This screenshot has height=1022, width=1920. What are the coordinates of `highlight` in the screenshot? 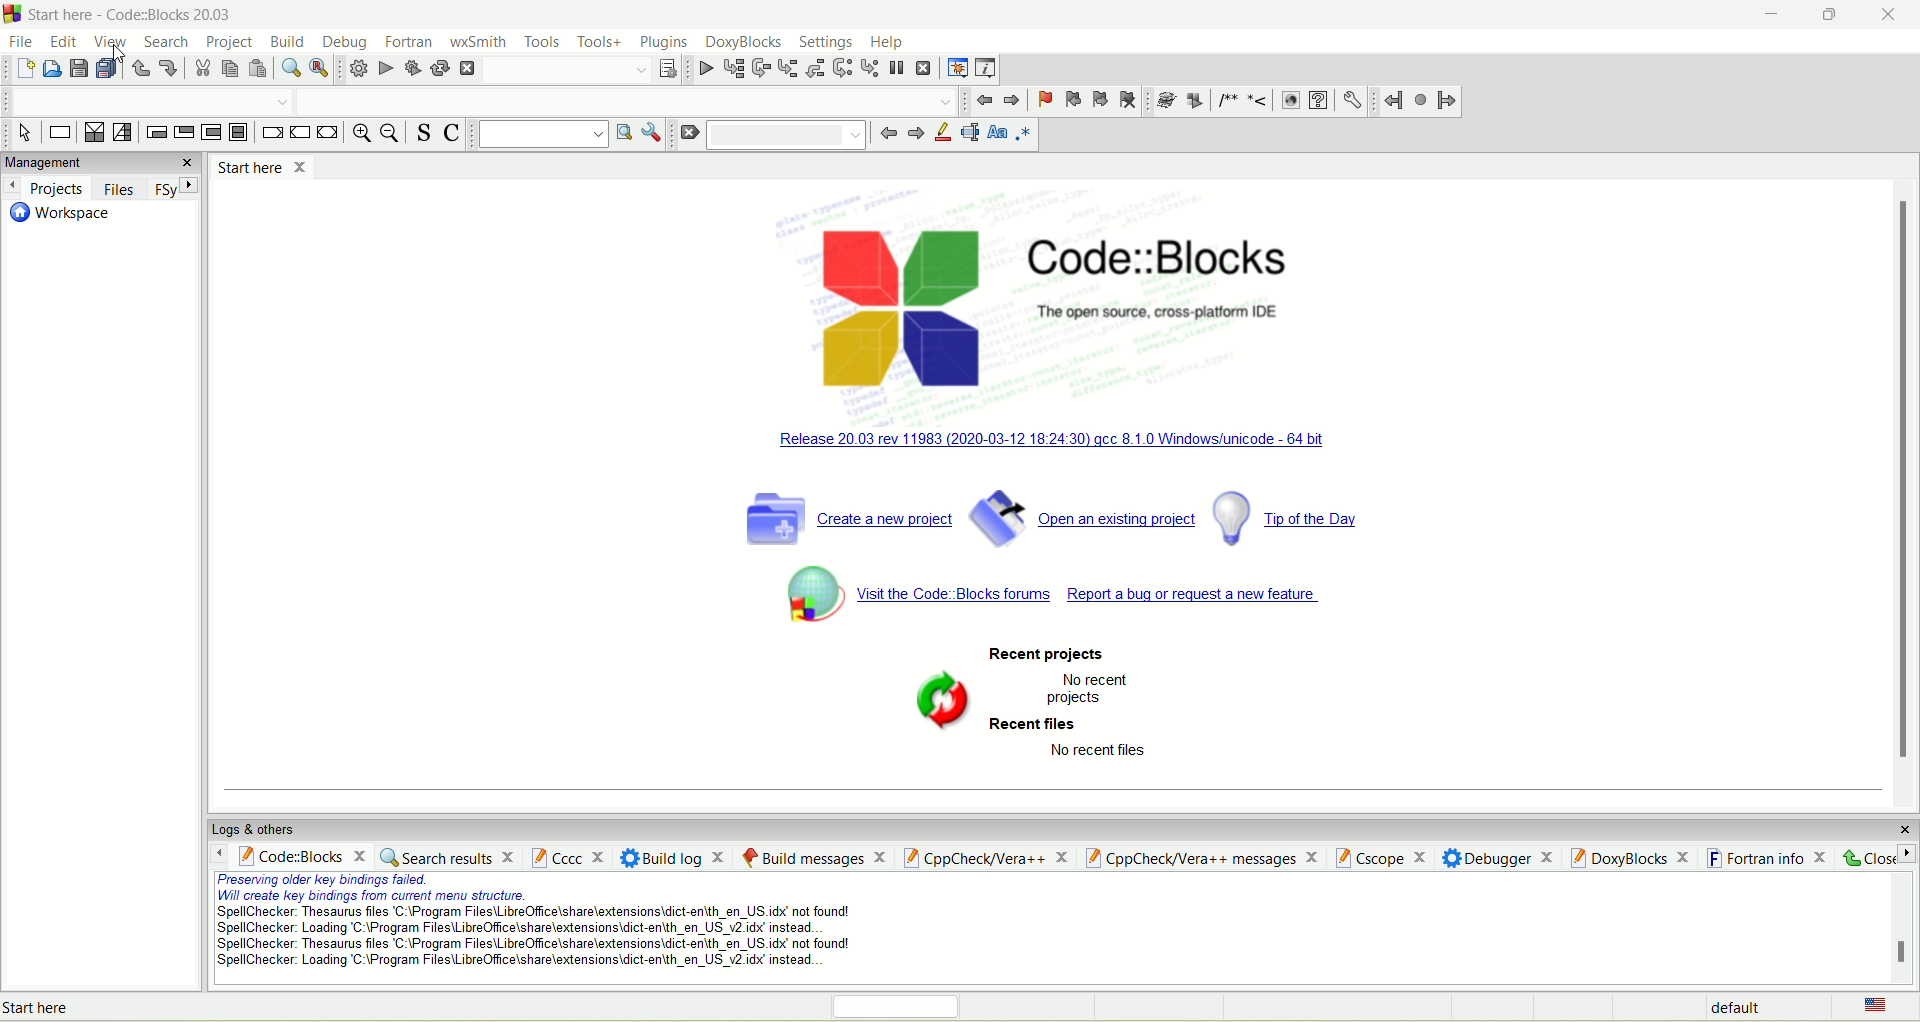 It's located at (941, 137).